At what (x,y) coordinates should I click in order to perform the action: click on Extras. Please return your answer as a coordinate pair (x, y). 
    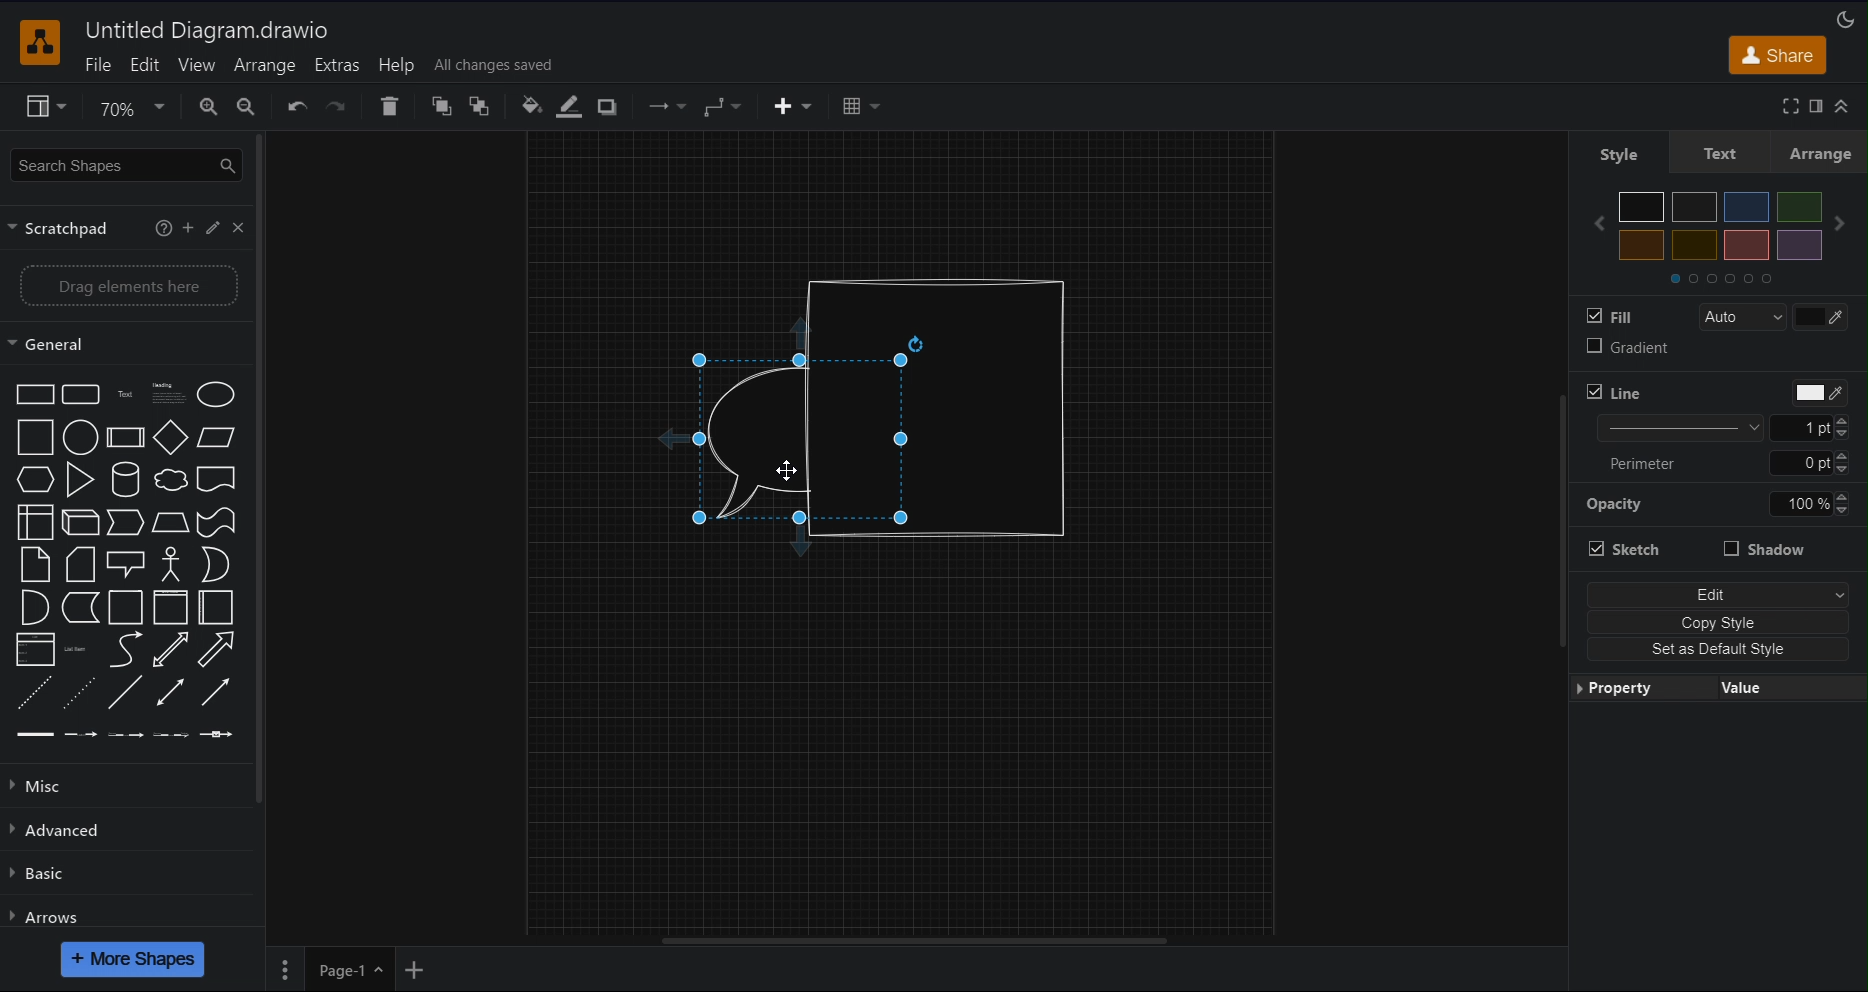
    Looking at the image, I should click on (339, 65).